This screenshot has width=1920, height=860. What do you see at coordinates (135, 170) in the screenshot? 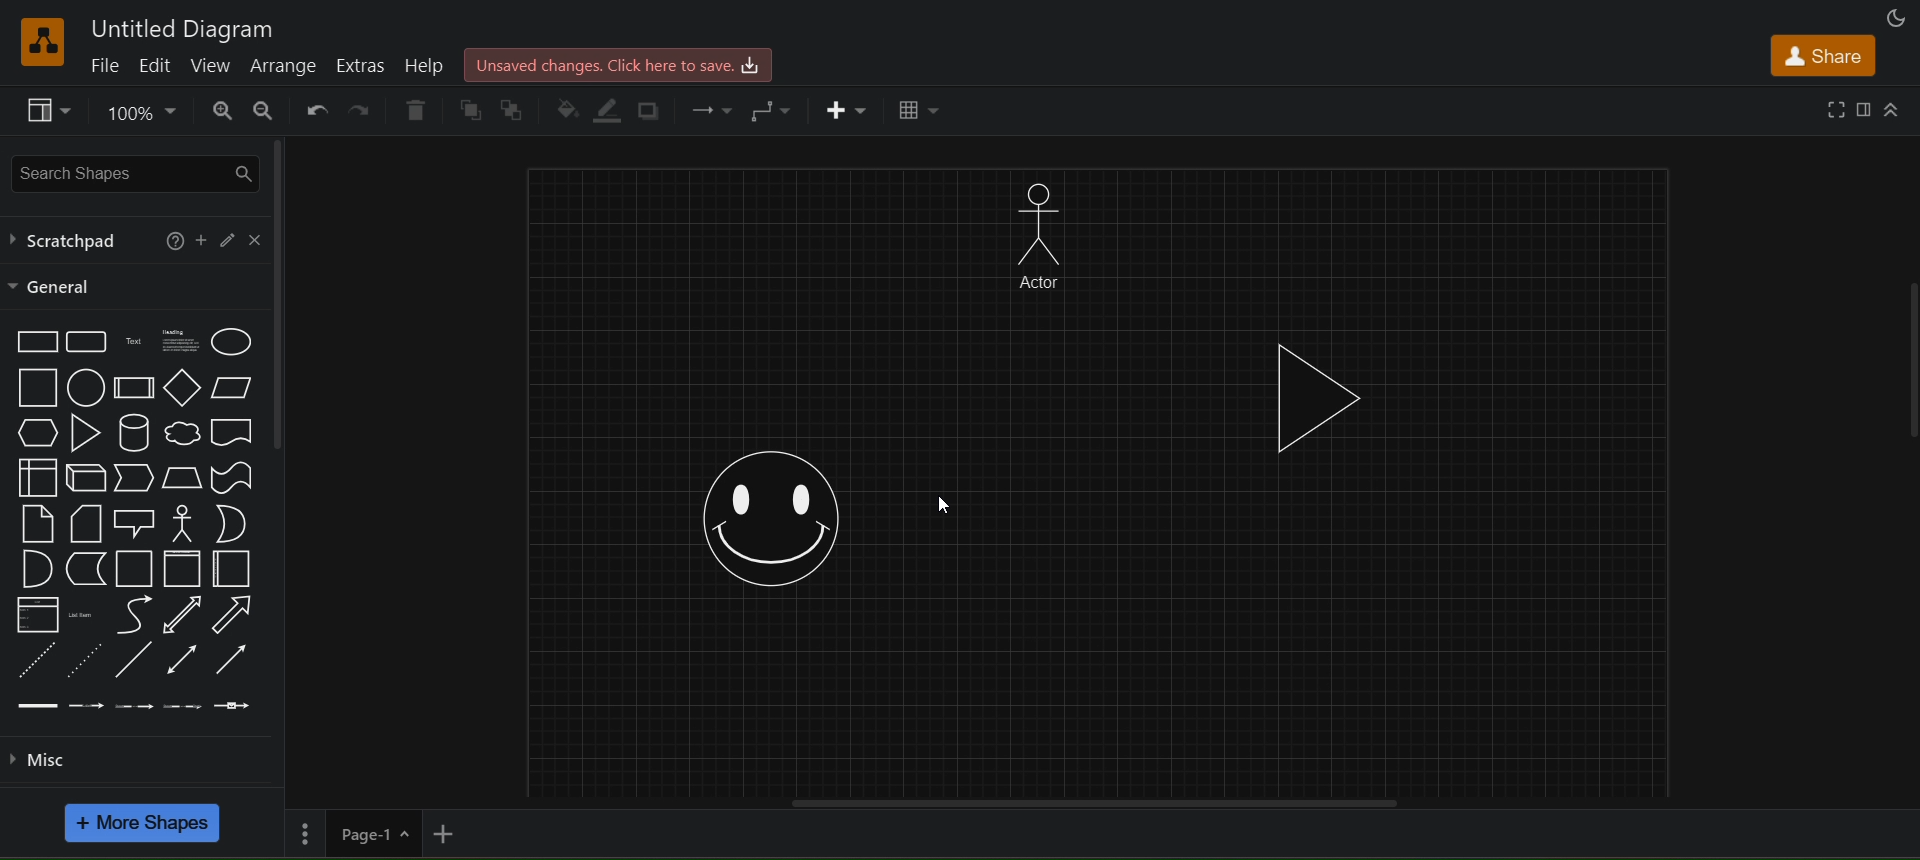
I see `search shapes` at bounding box center [135, 170].